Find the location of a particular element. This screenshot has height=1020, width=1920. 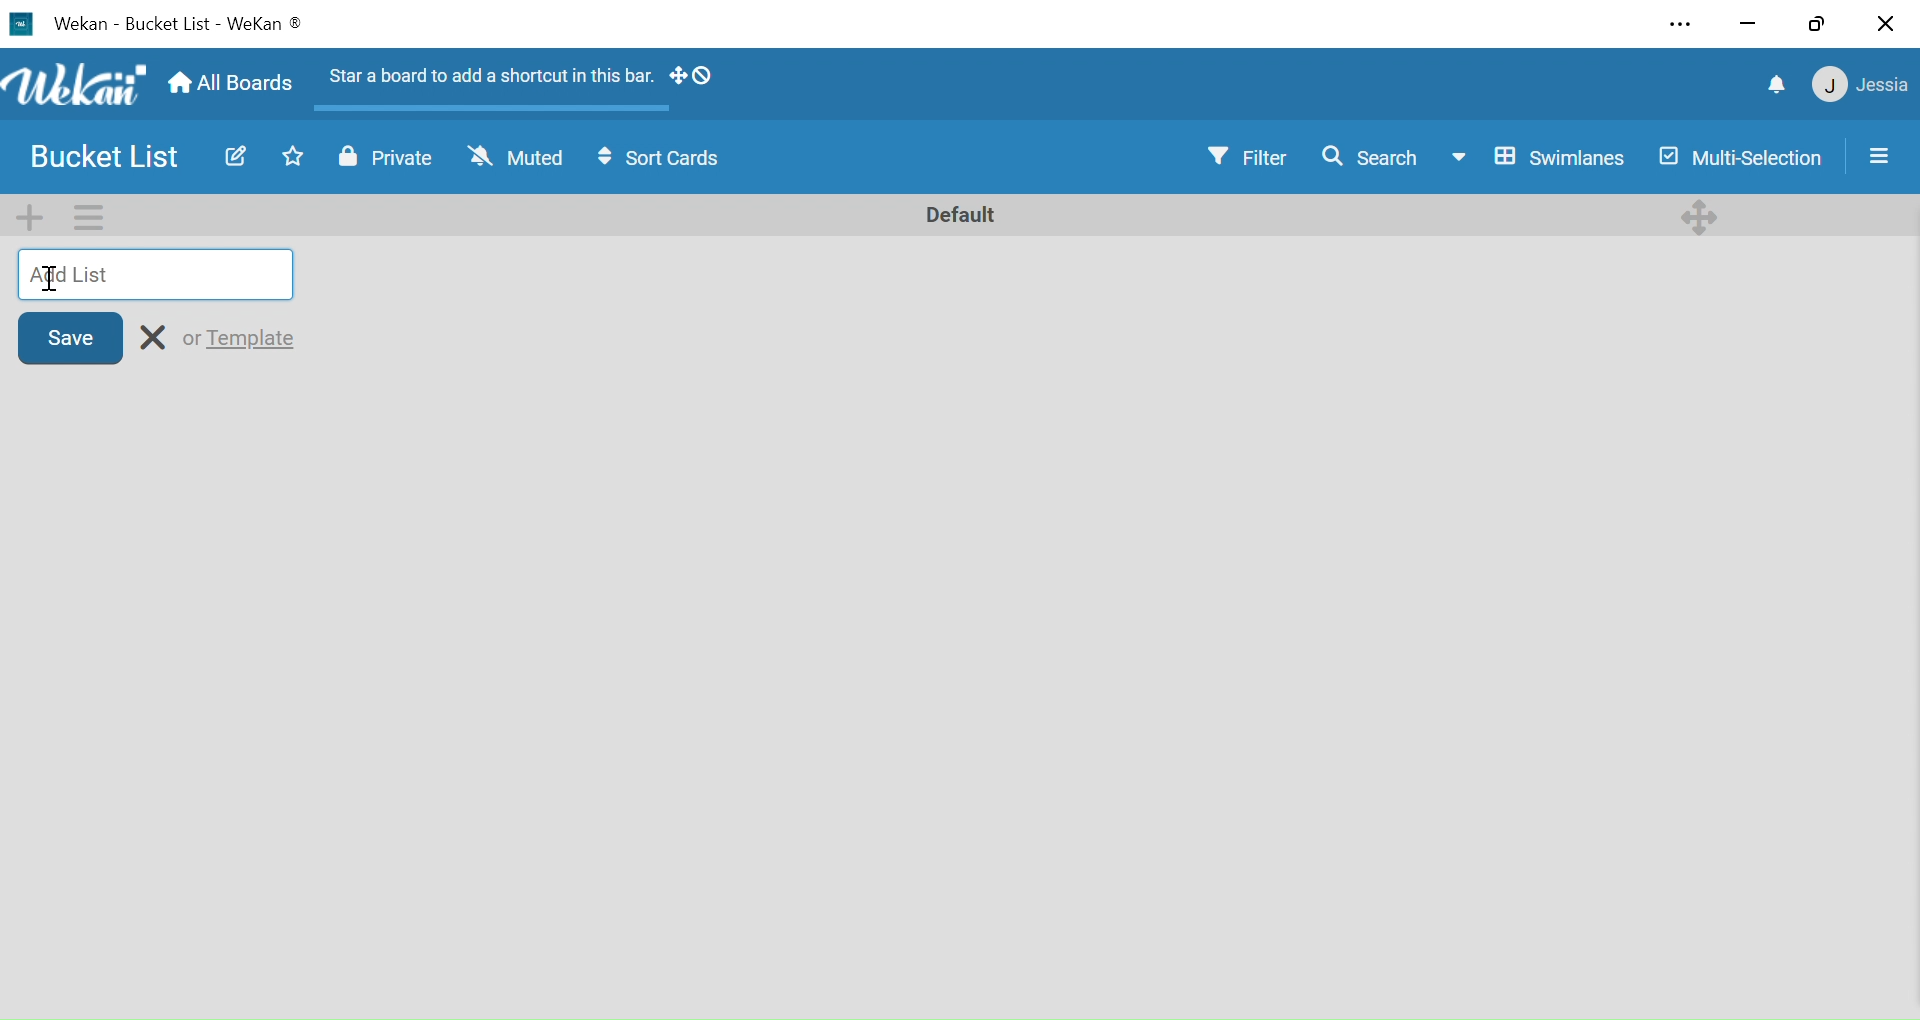

Board view is located at coordinates (1538, 158).